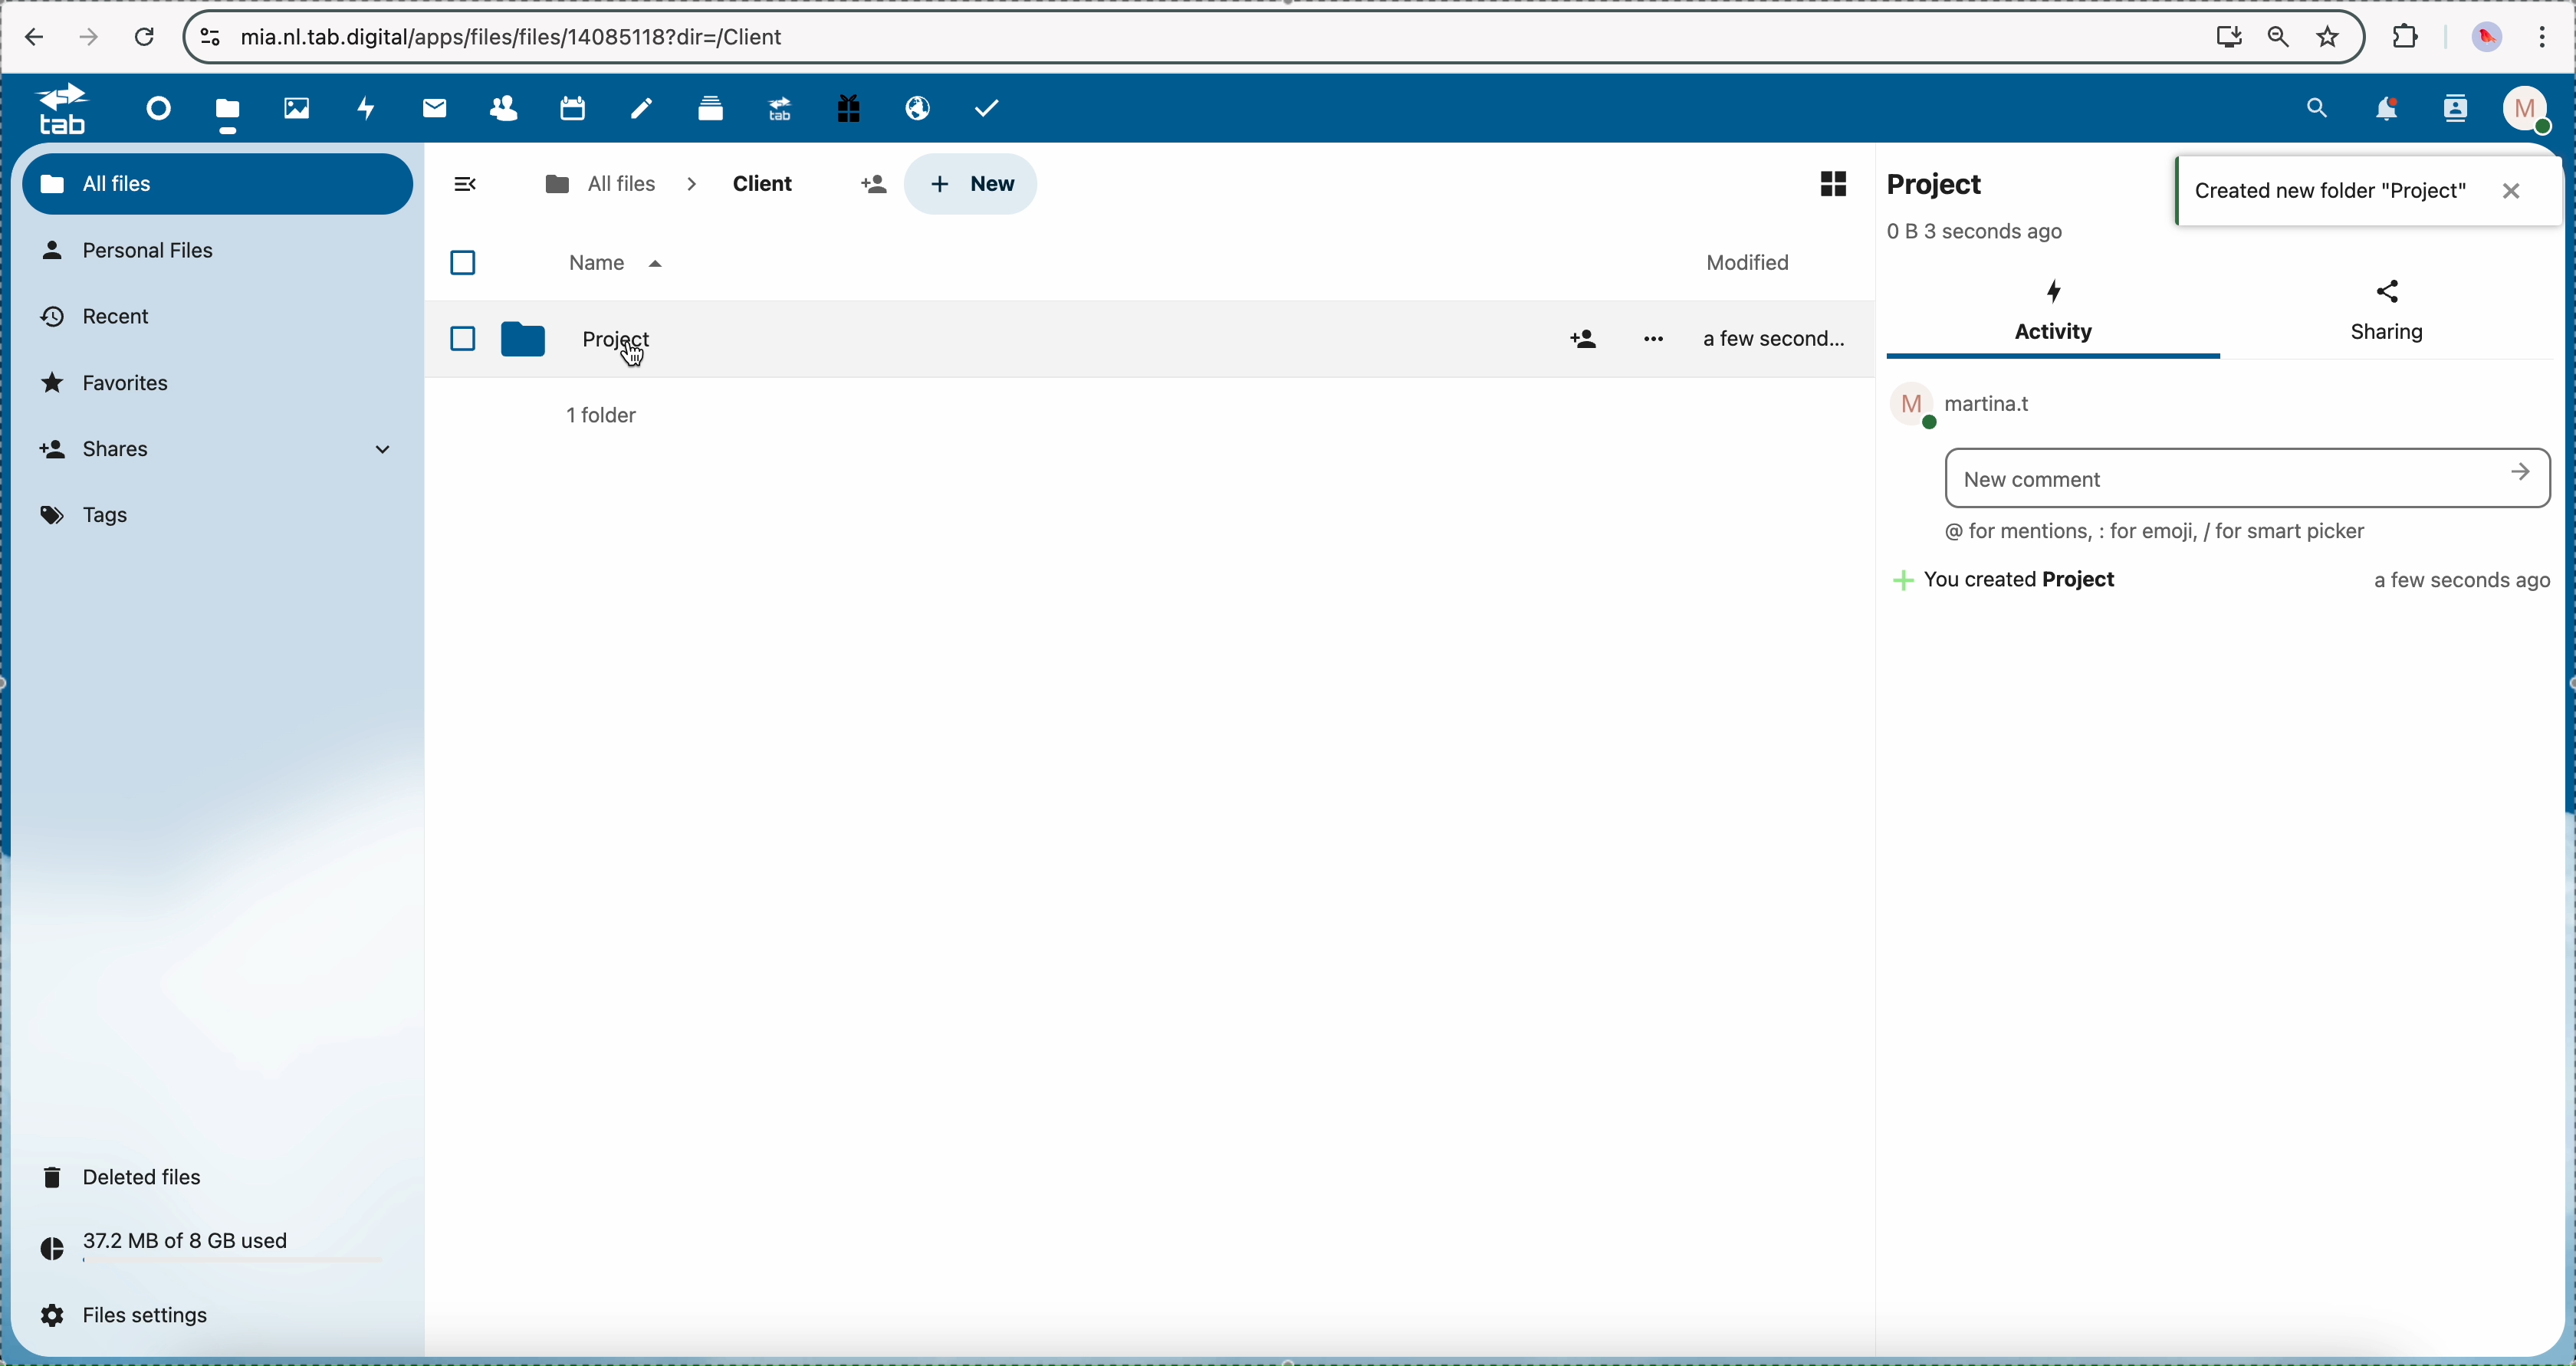 The height and width of the screenshot is (1366, 2576). Describe the element at coordinates (969, 184) in the screenshot. I see `click on new button` at that location.